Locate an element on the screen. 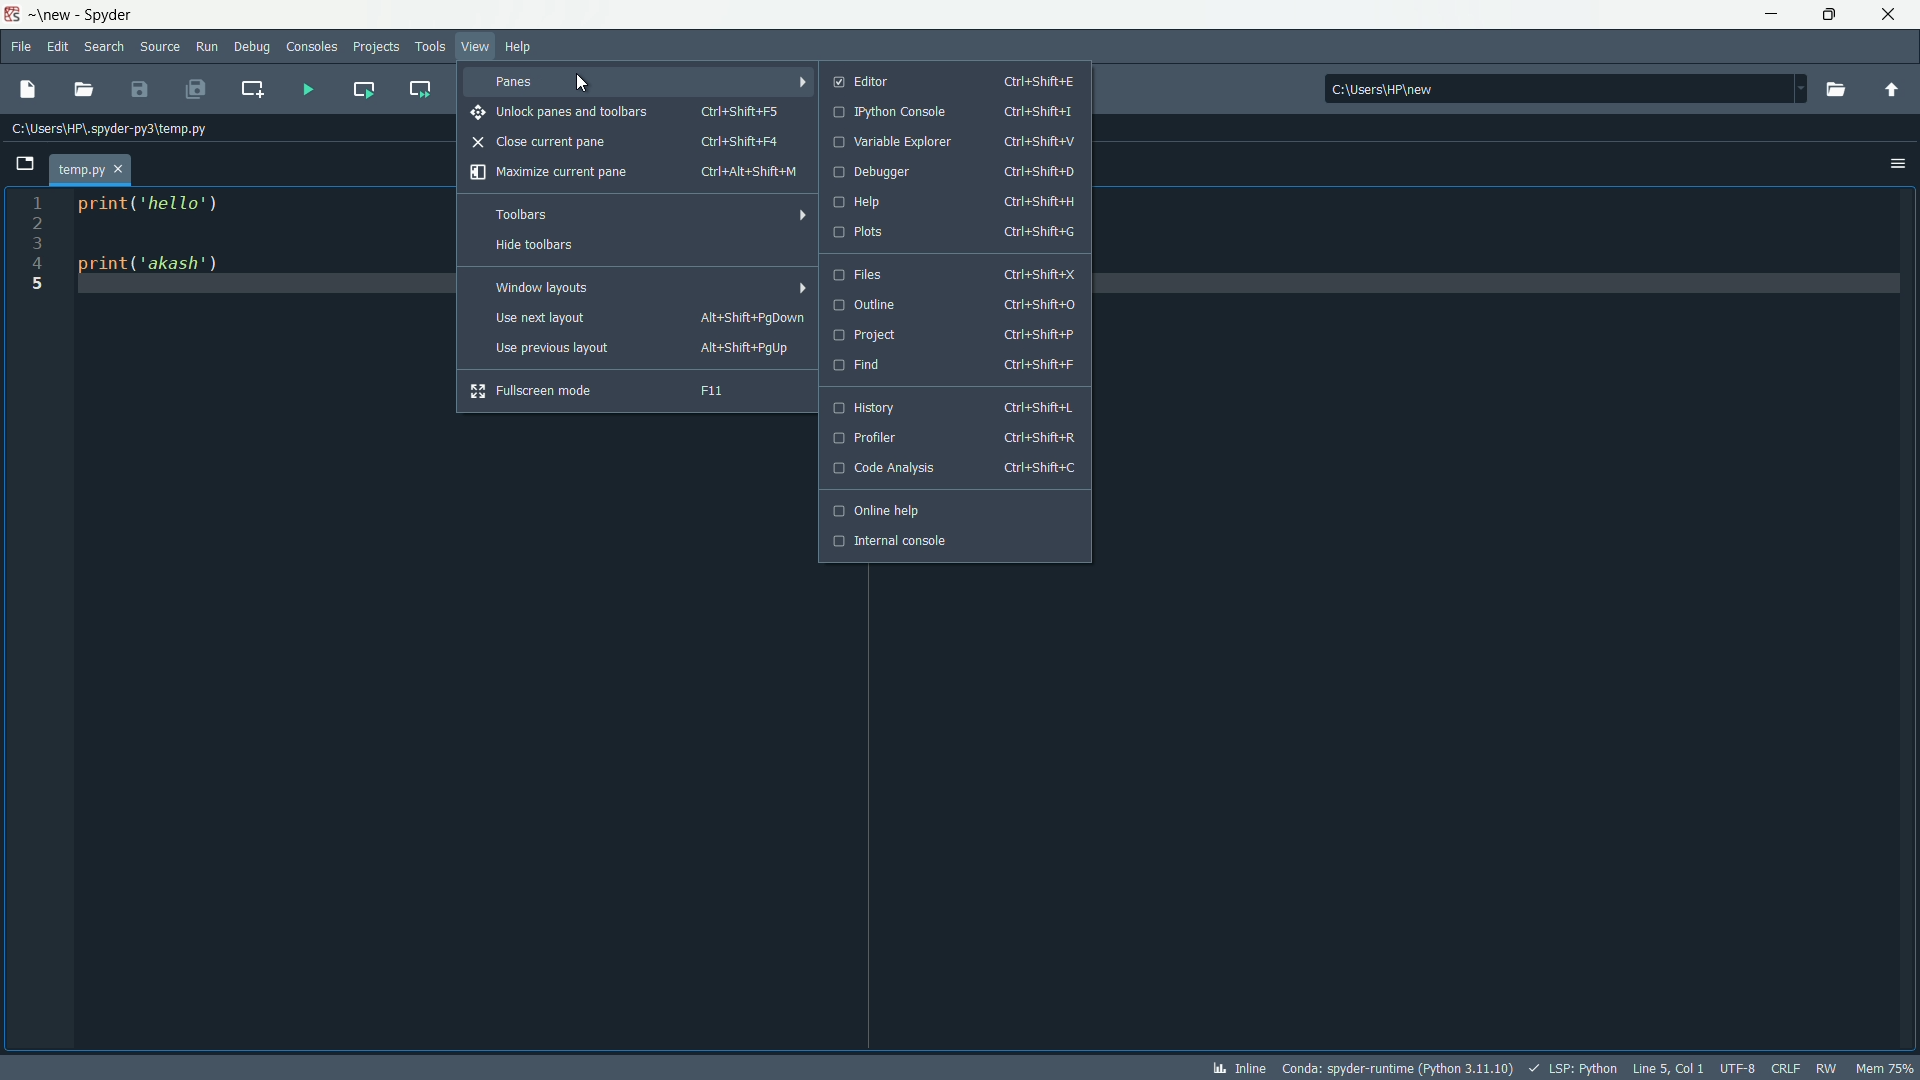 This screenshot has height=1080, width=1920. view menu is located at coordinates (477, 45).